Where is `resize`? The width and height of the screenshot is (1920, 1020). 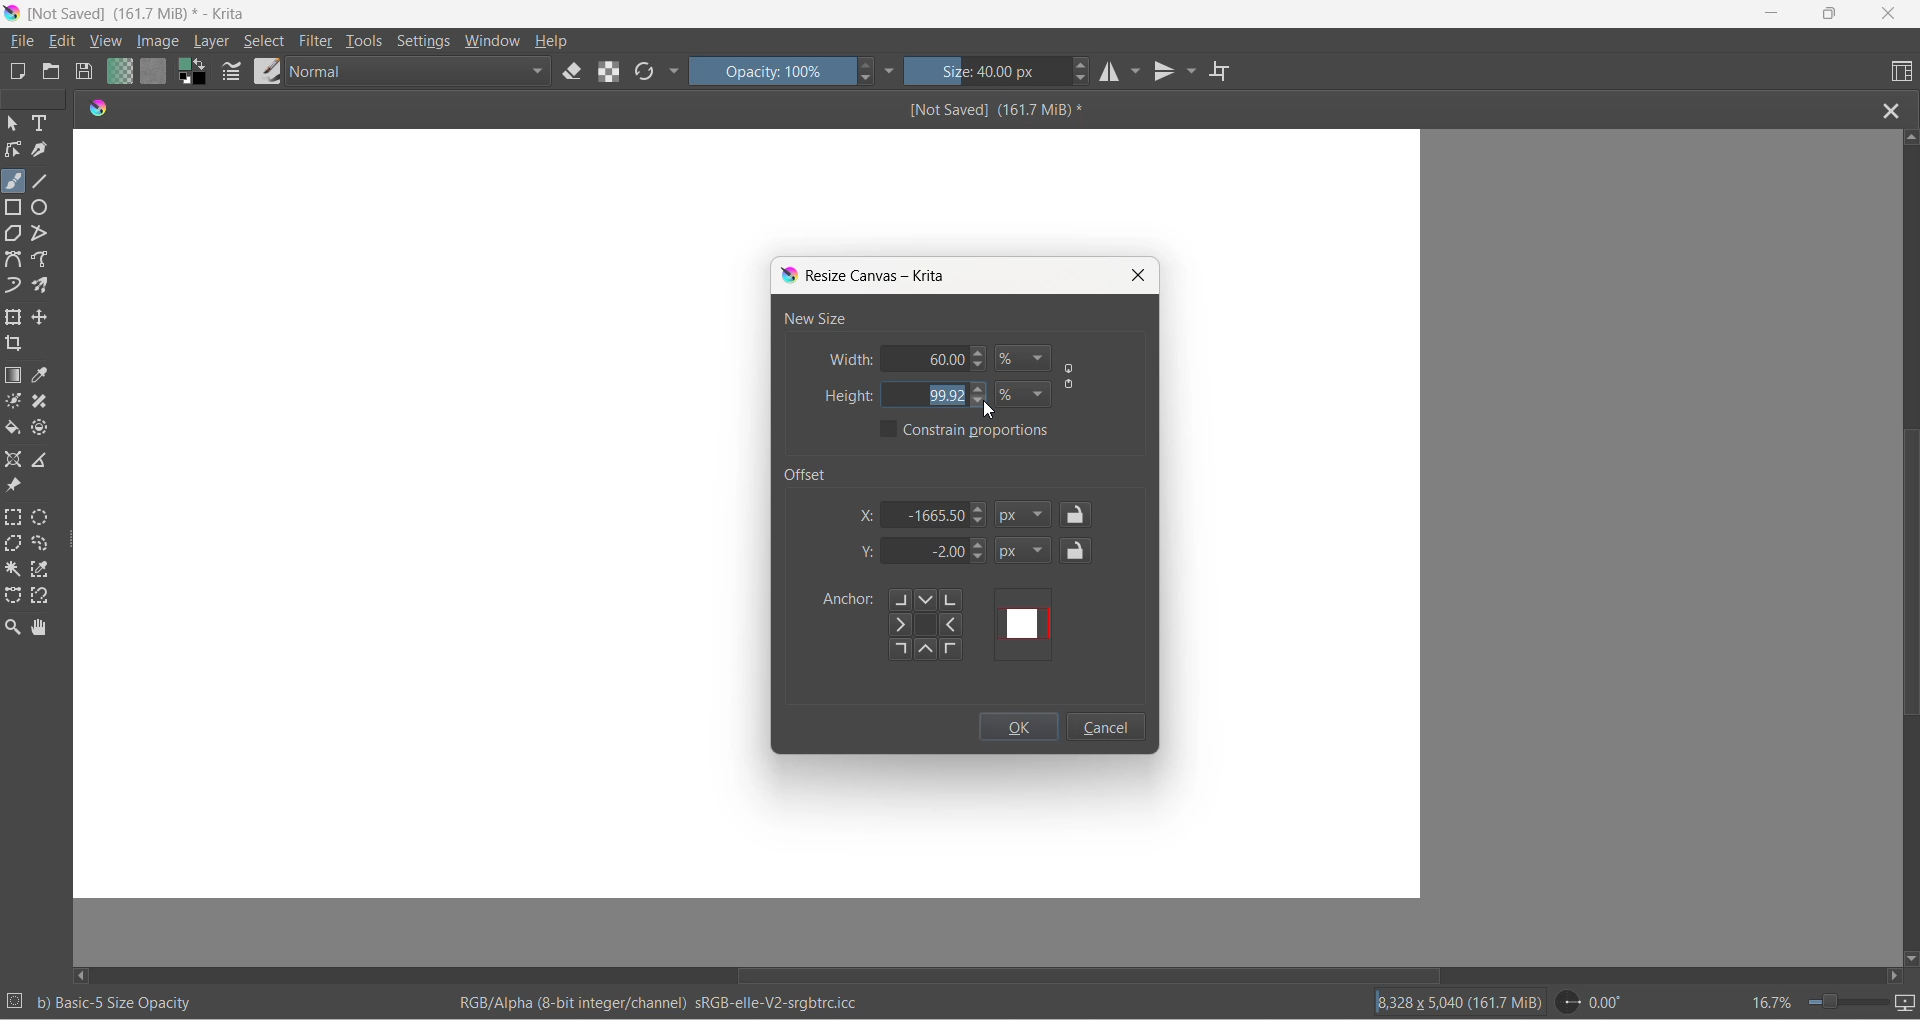 resize is located at coordinates (74, 544).